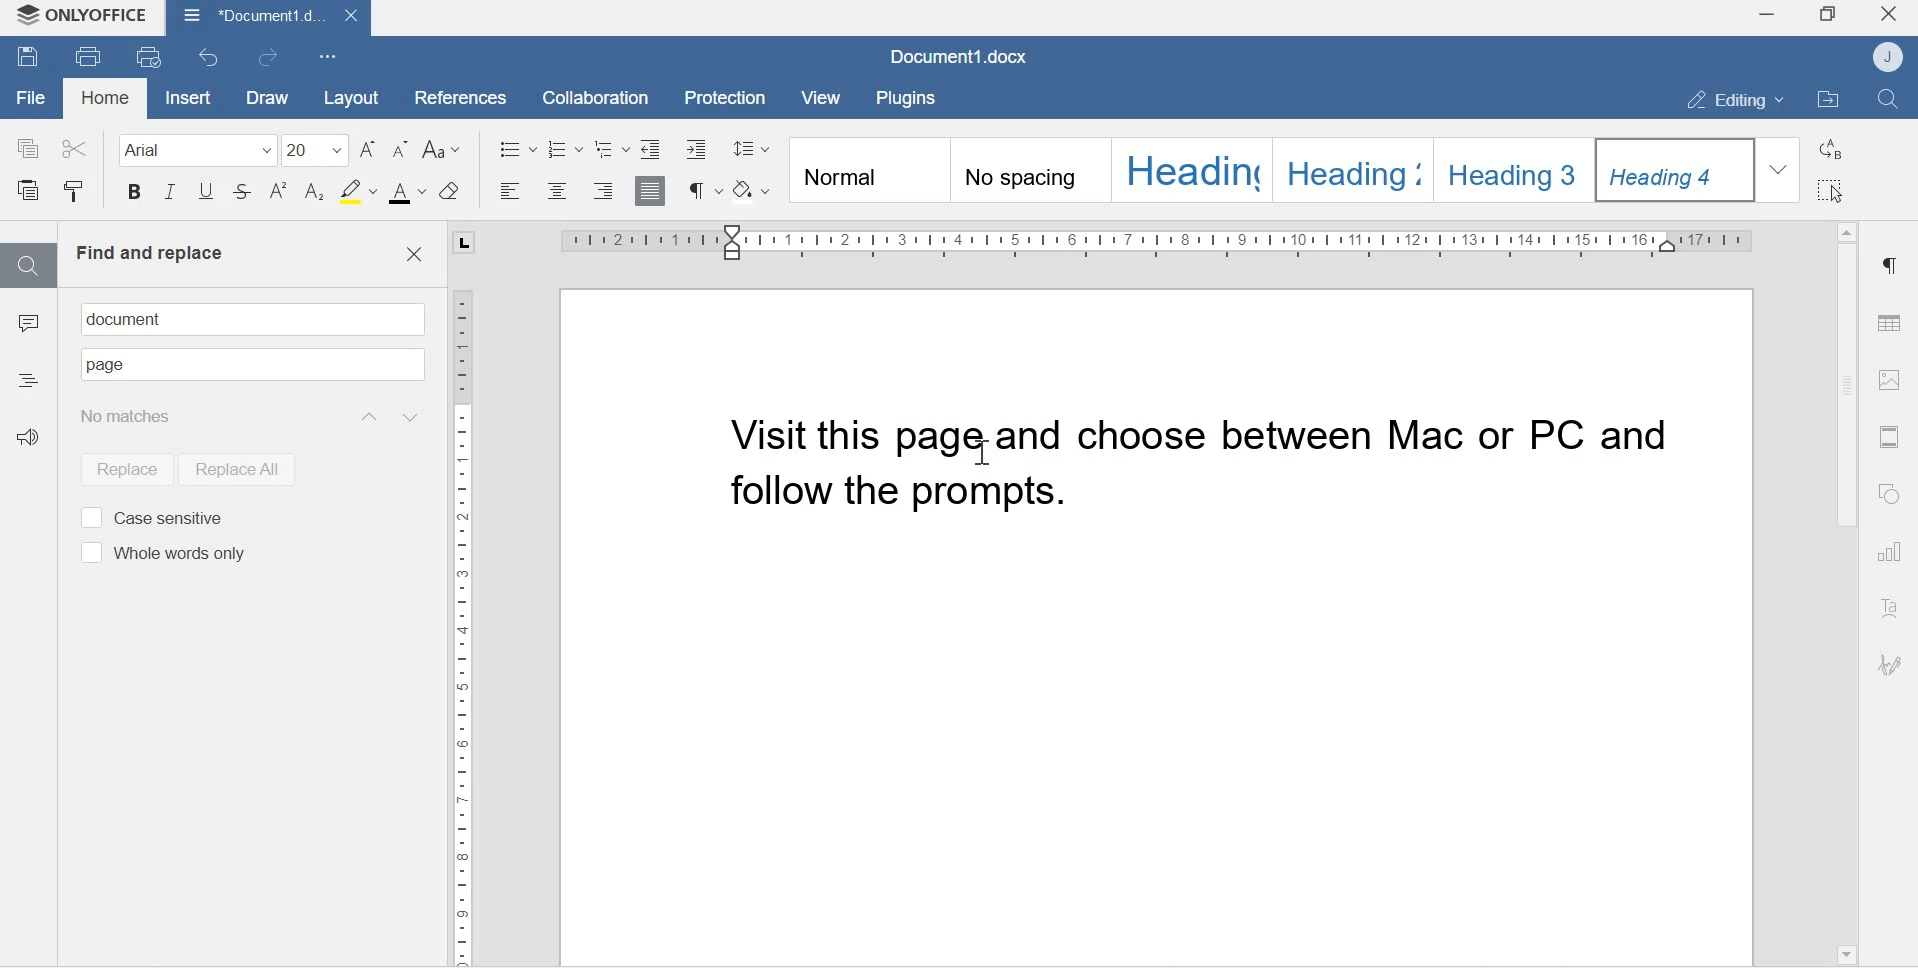 The width and height of the screenshot is (1918, 968). Describe the element at coordinates (1890, 318) in the screenshot. I see `Table` at that location.